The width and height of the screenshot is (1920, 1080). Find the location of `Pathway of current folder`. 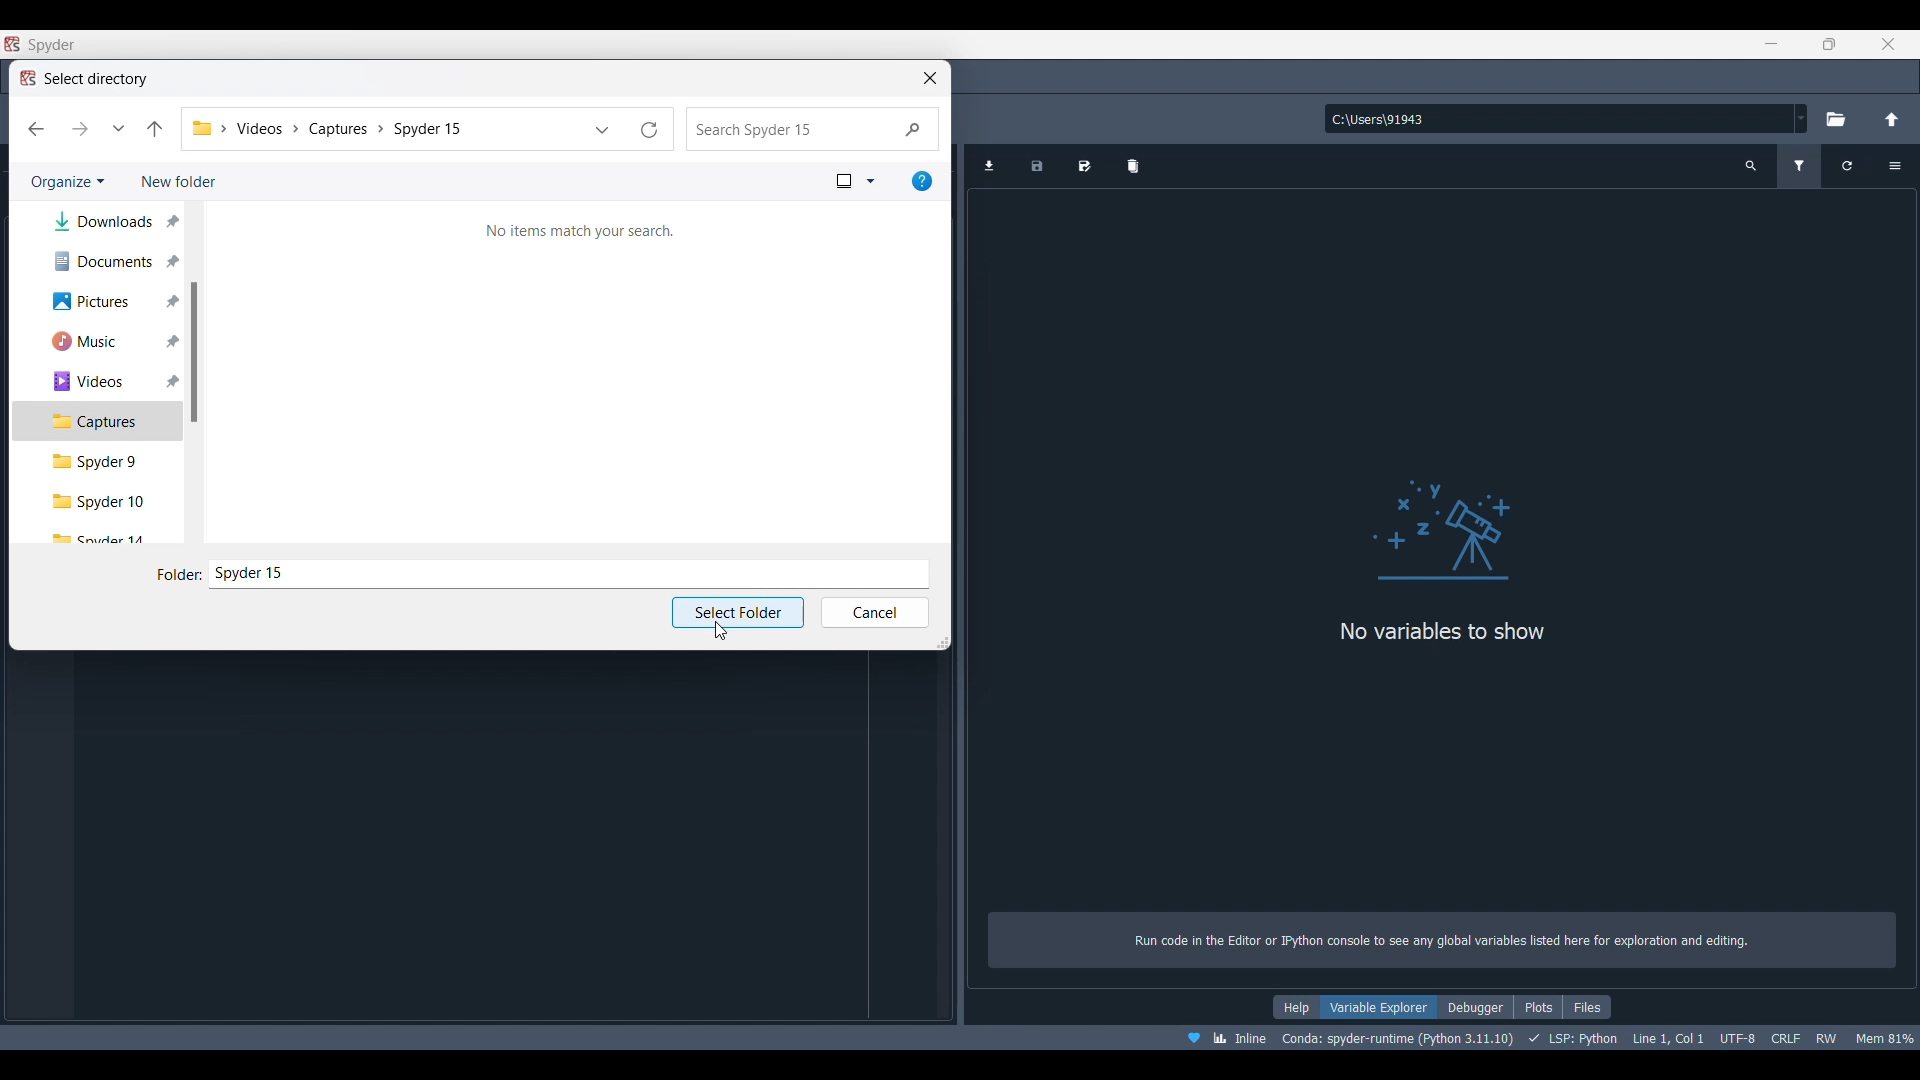

Pathway of current folder is located at coordinates (386, 129).